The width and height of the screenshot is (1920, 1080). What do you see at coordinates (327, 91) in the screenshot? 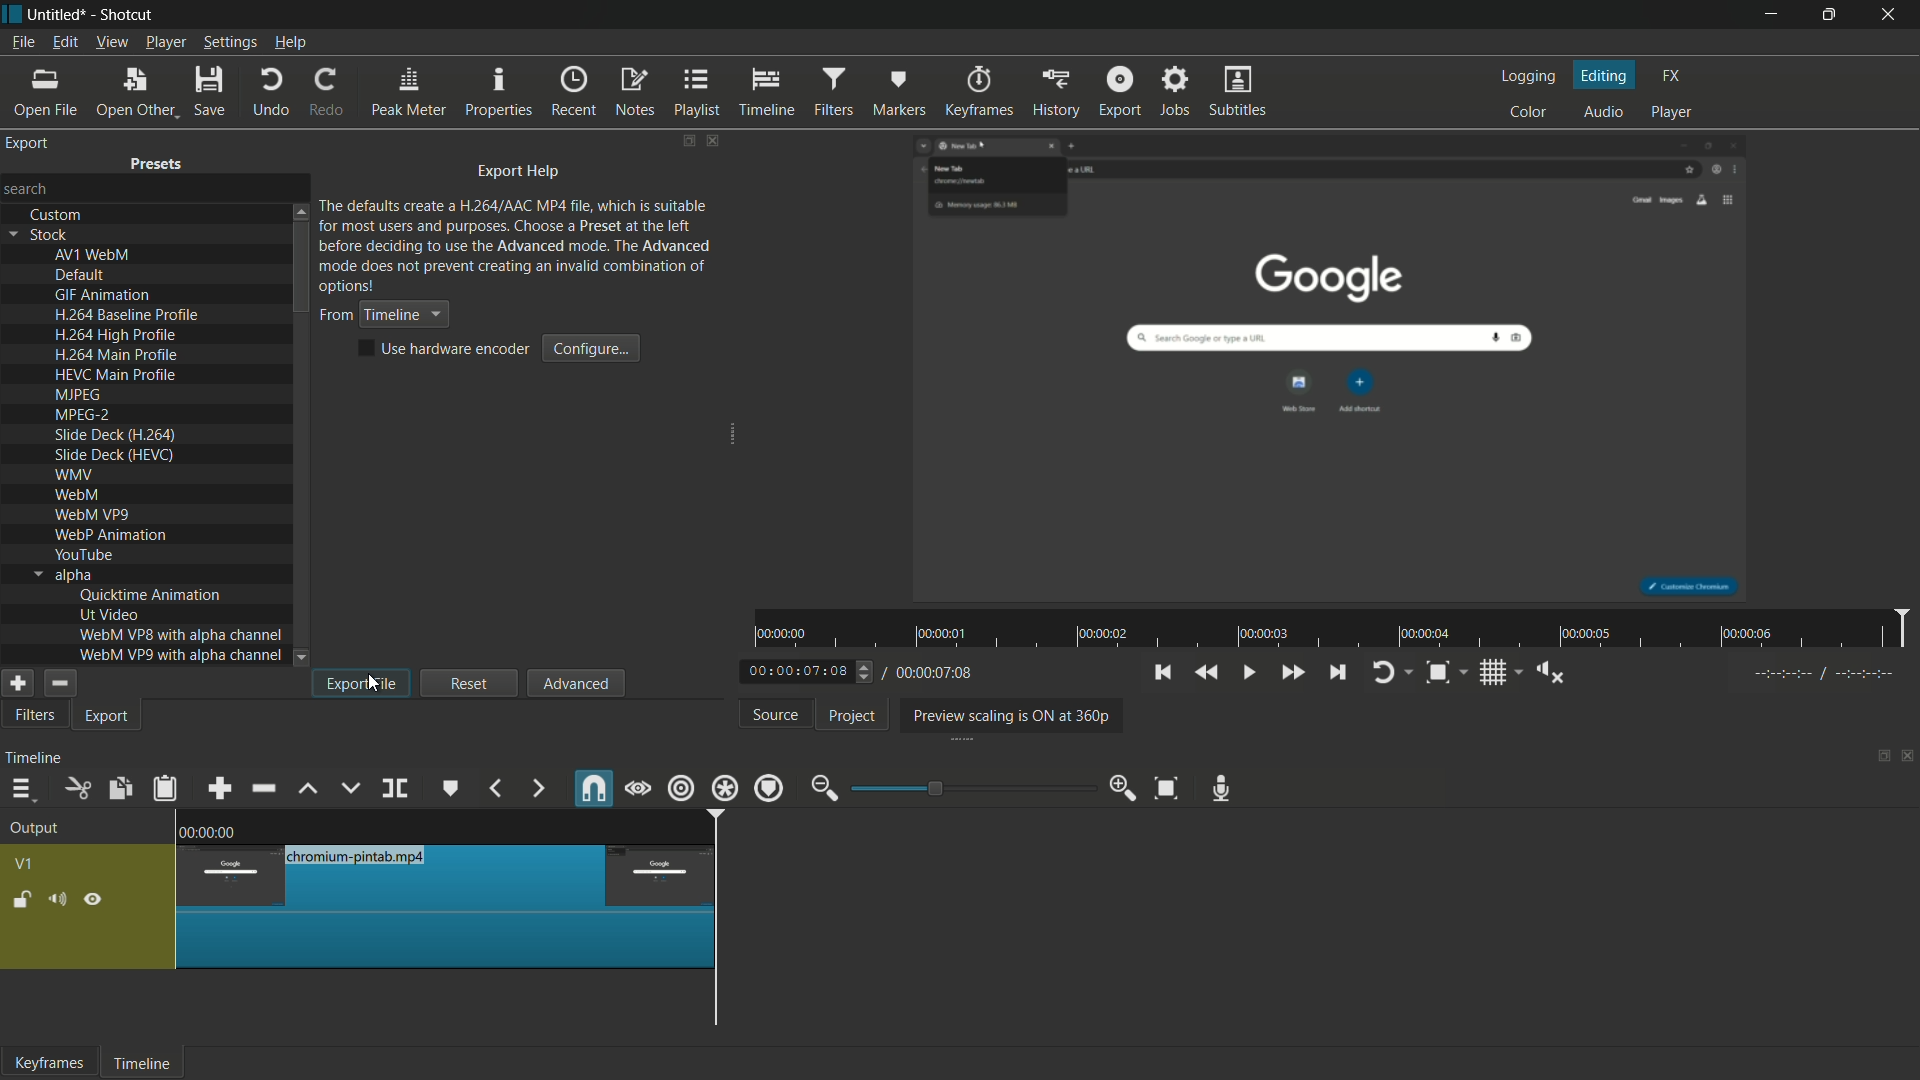
I see `redo` at bounding box center [327, 91].